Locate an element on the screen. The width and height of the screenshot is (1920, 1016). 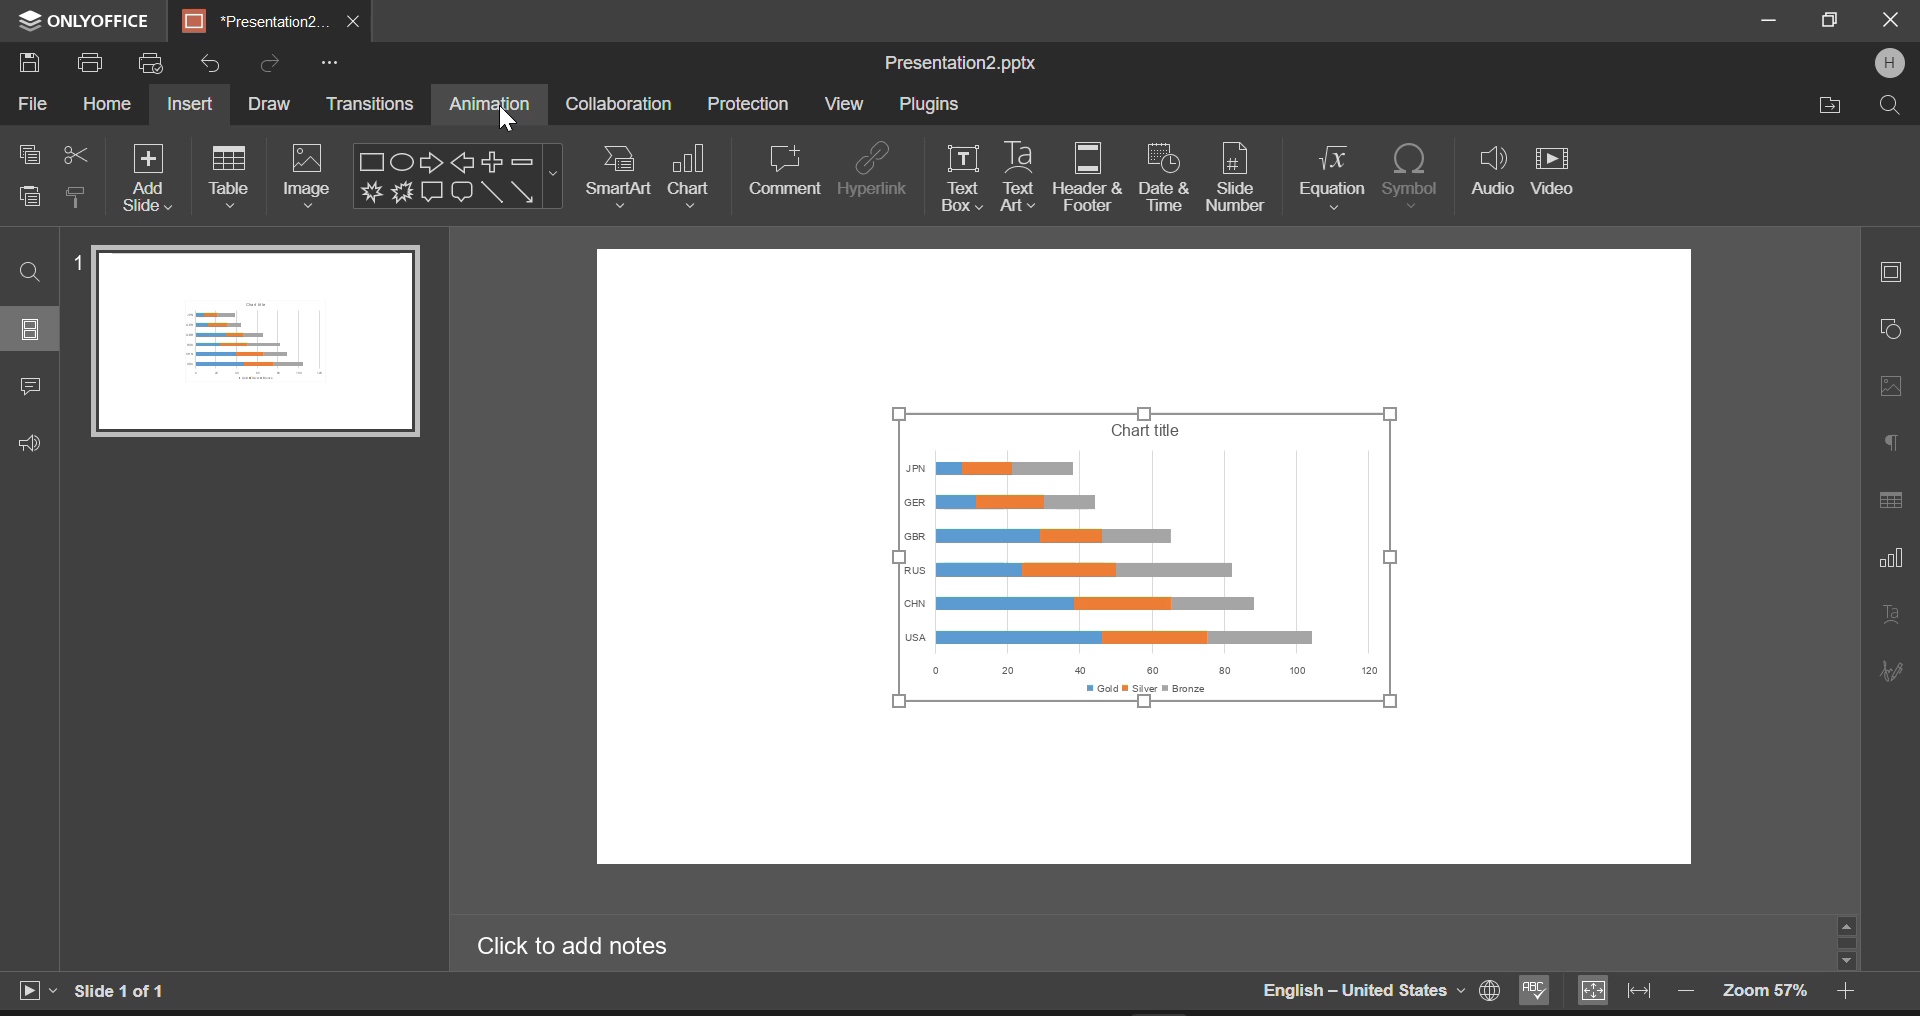
Slide Settings is located at coordinates (1888, 270).